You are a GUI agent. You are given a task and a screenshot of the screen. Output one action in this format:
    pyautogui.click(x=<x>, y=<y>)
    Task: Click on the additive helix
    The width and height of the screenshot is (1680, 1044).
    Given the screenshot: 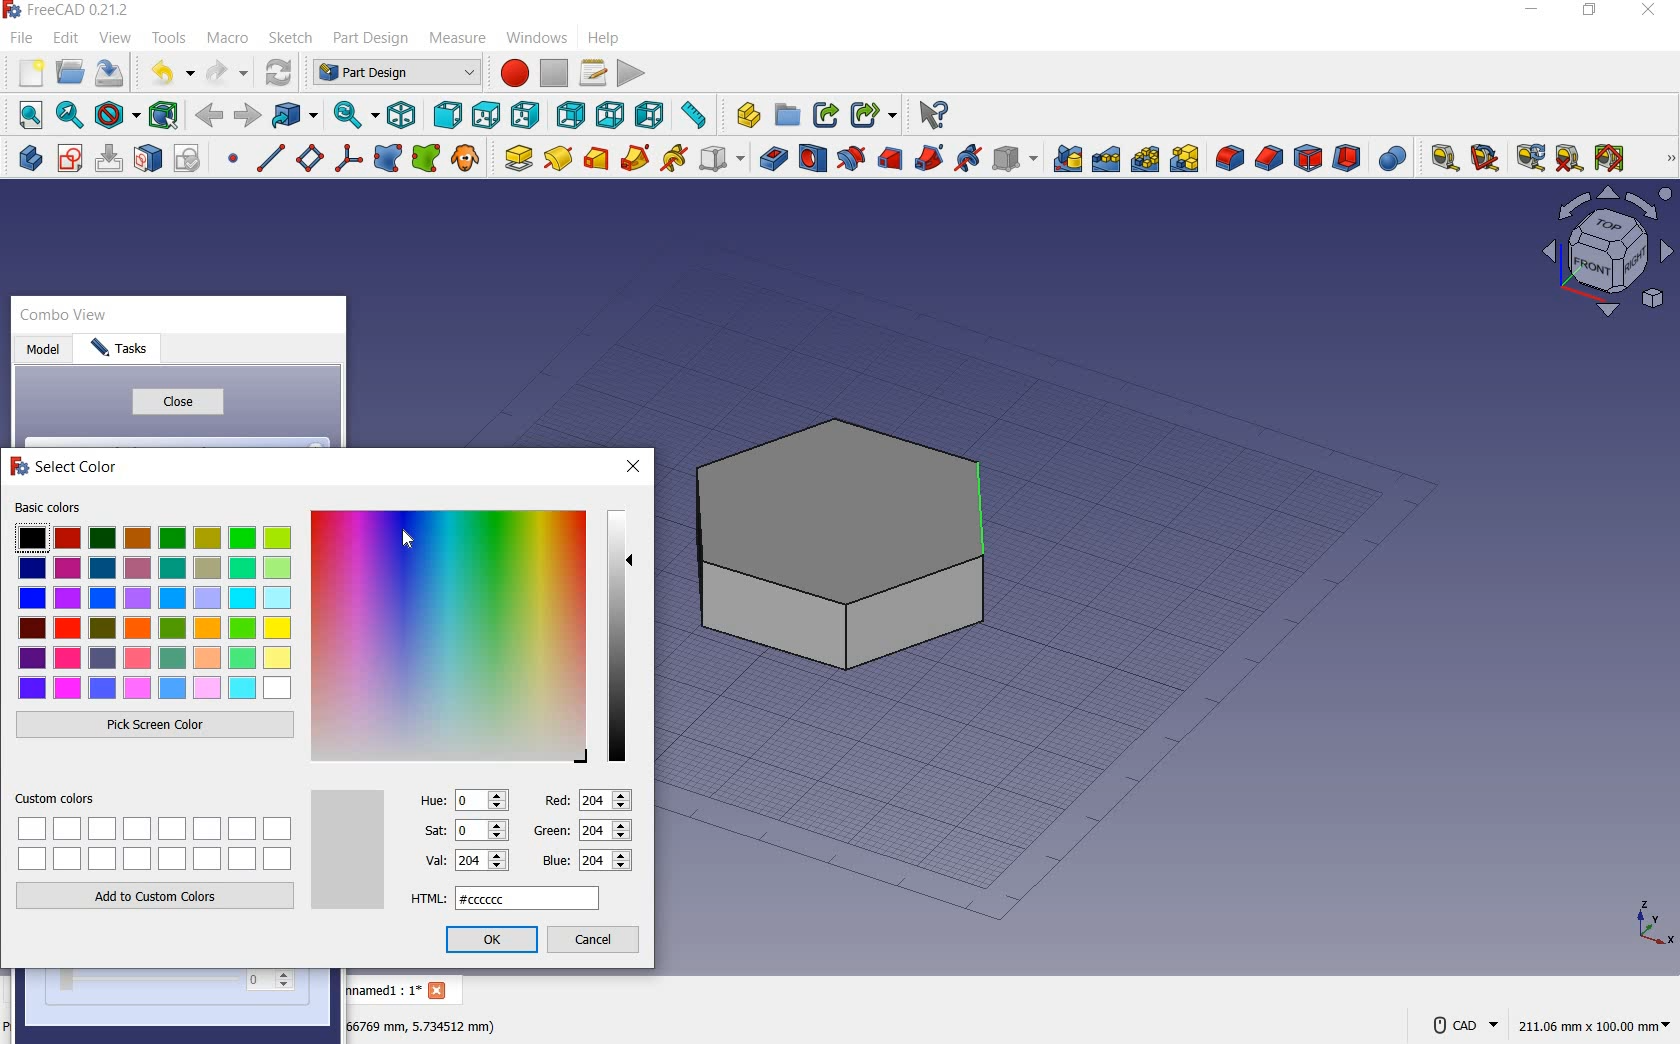 What is the action you would take?
    pyautogui.click(x=675, y=158)
    